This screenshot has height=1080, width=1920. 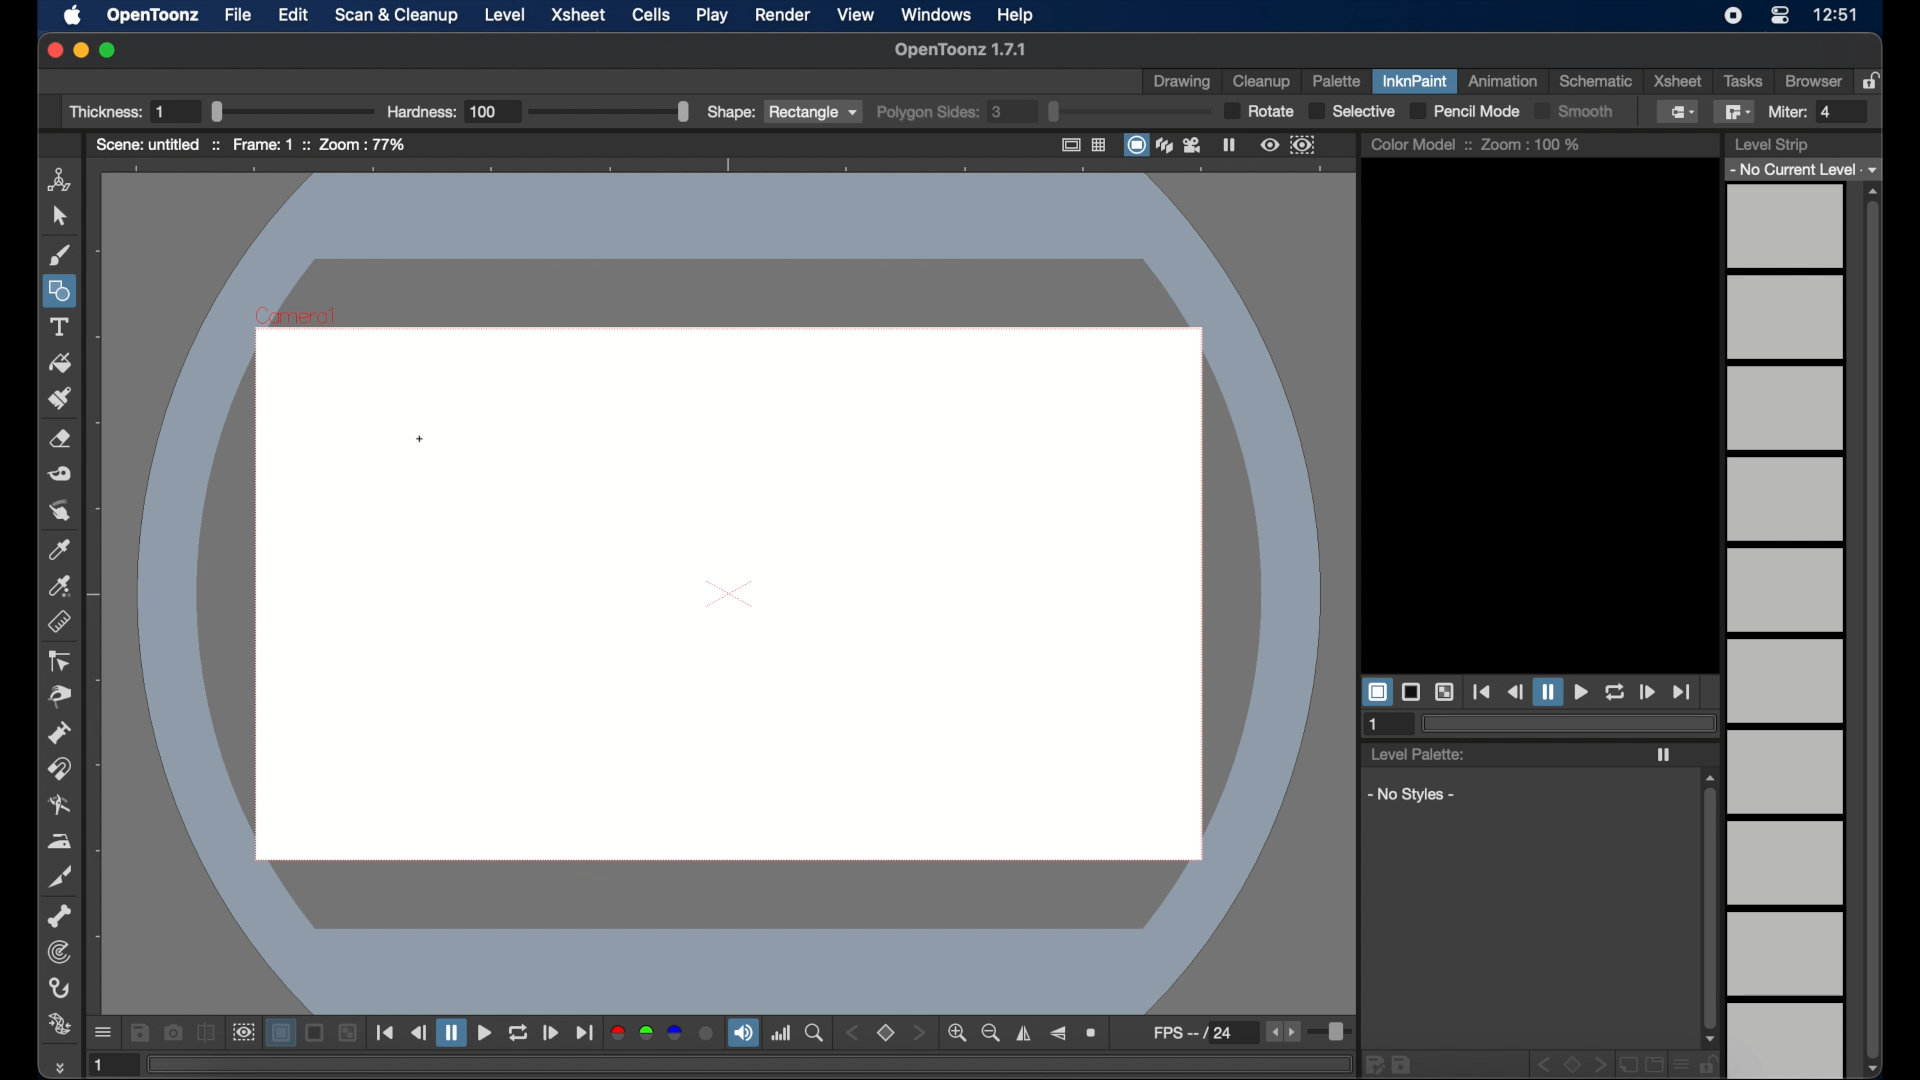 I want to click on control center, so click(x=1780, y=16).